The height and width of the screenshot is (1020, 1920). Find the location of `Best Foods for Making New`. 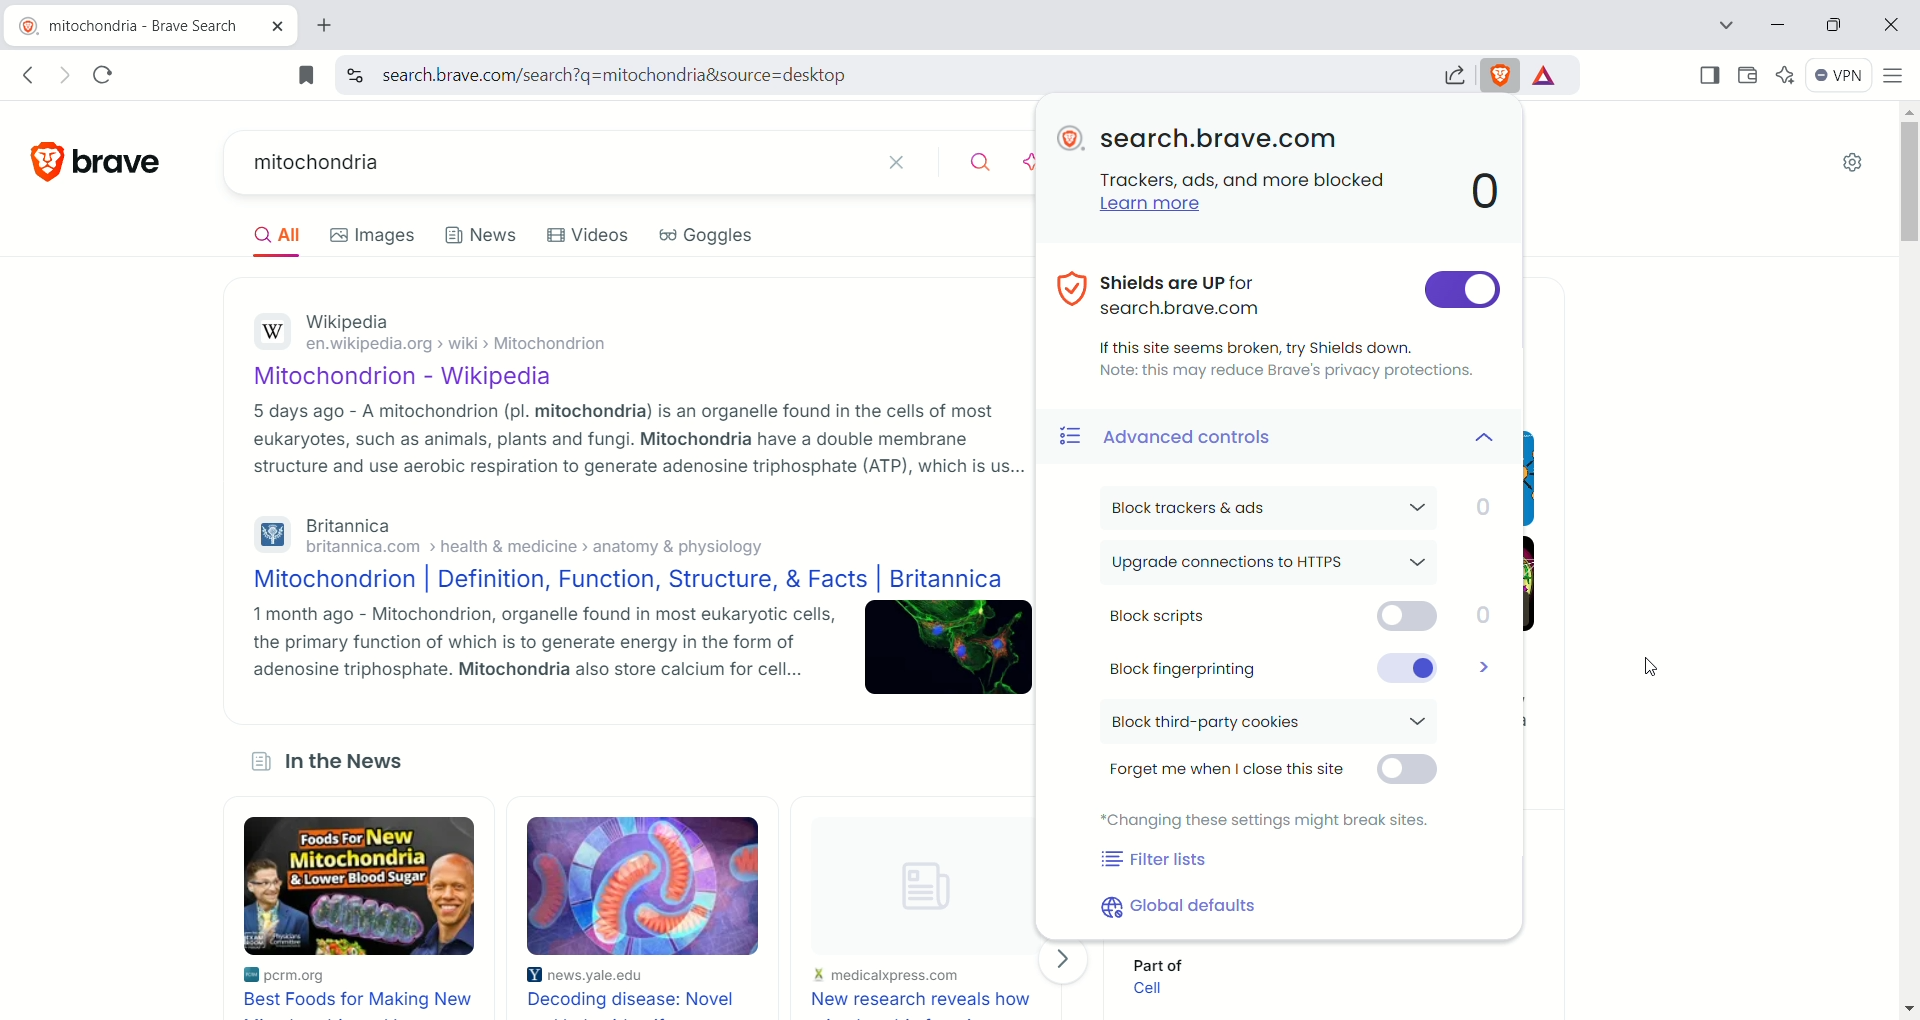

Best Foods for Making New is located at coordinates (361, 1001).